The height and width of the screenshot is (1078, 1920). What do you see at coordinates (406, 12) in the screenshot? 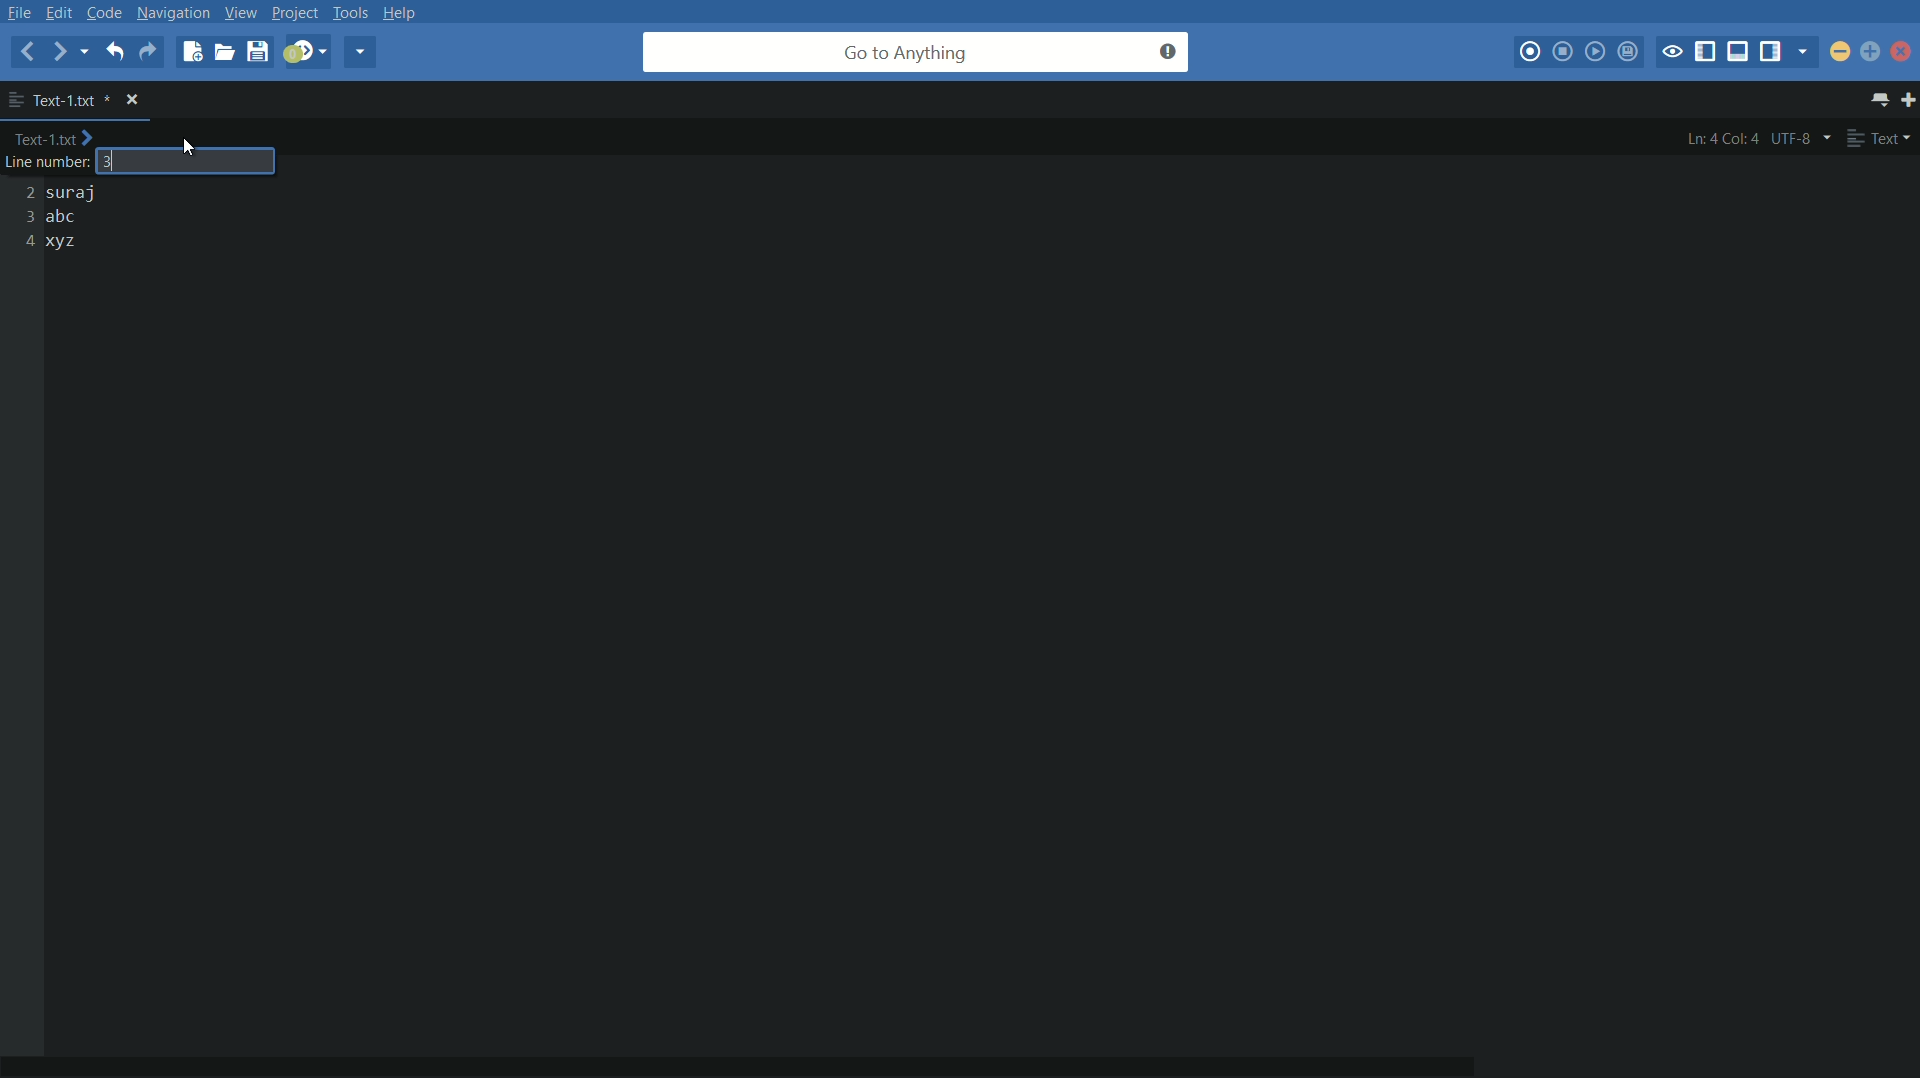
I see `help ` at bounding box center [406, 12].